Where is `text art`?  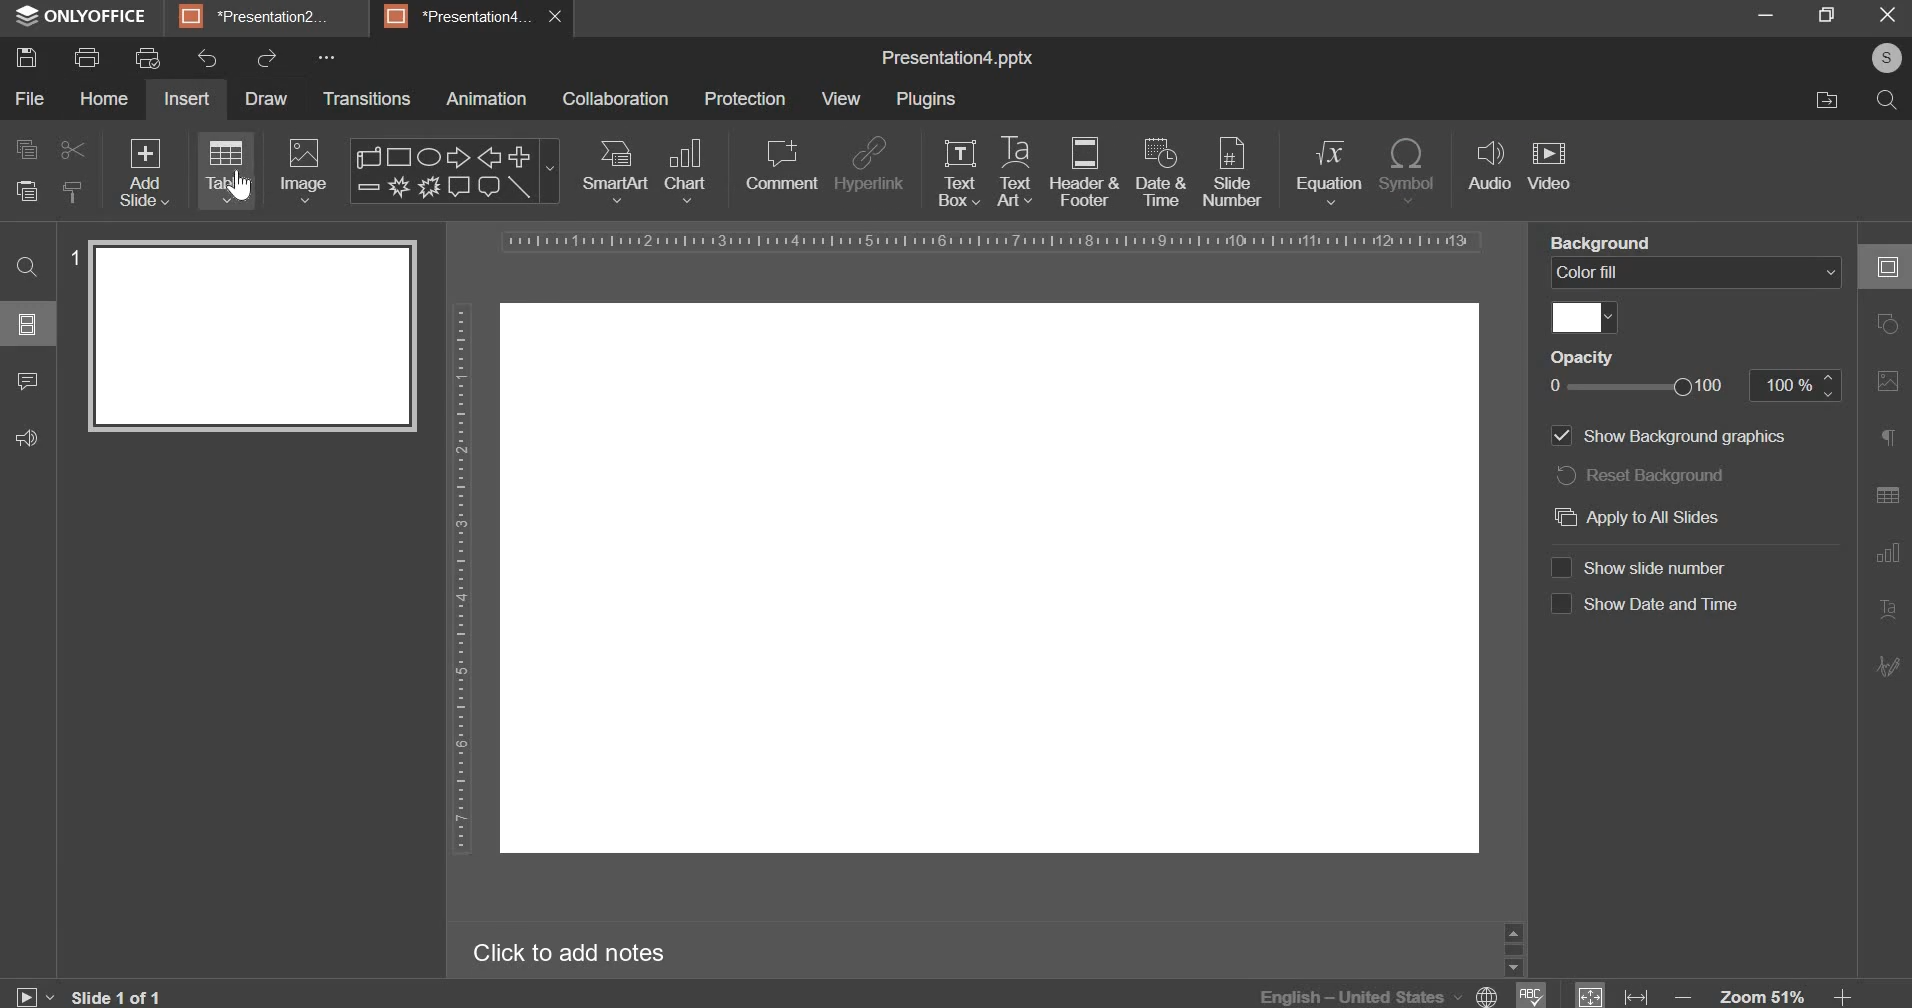 text art is located at coordinates (1014, 170).